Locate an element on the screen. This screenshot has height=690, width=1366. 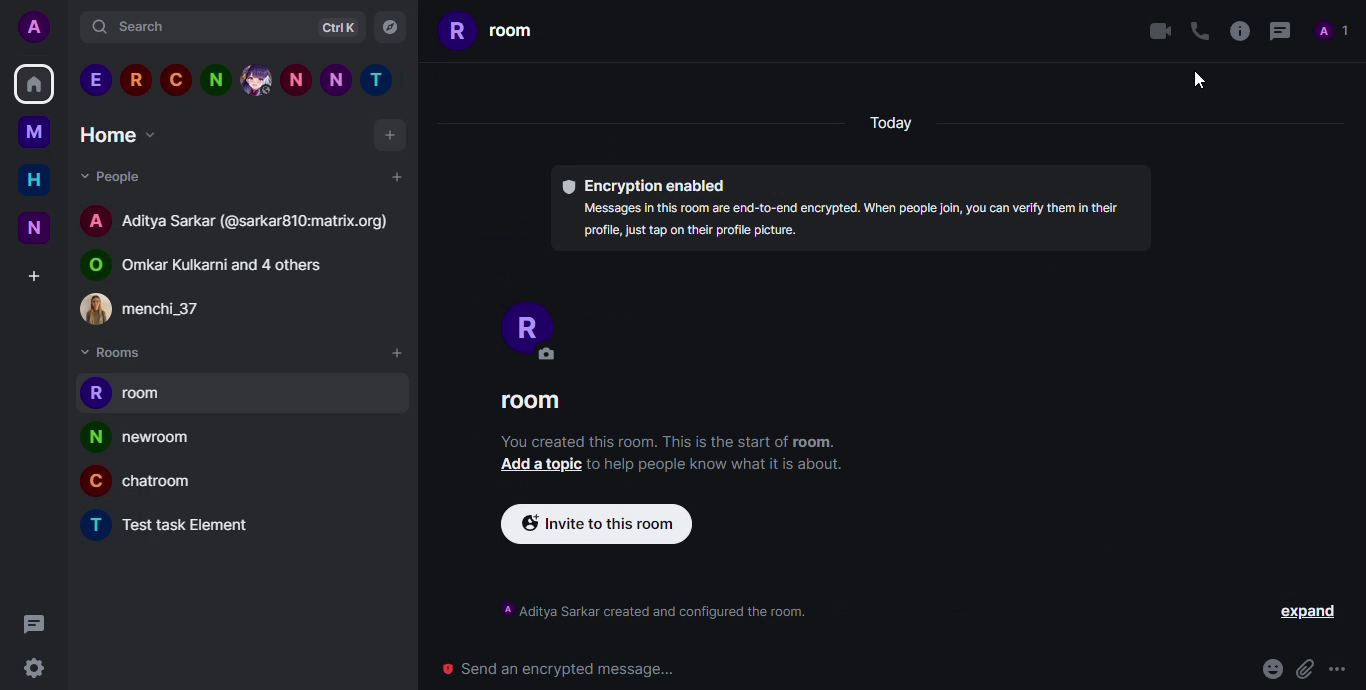
profile is located at coordinates (94, 524).